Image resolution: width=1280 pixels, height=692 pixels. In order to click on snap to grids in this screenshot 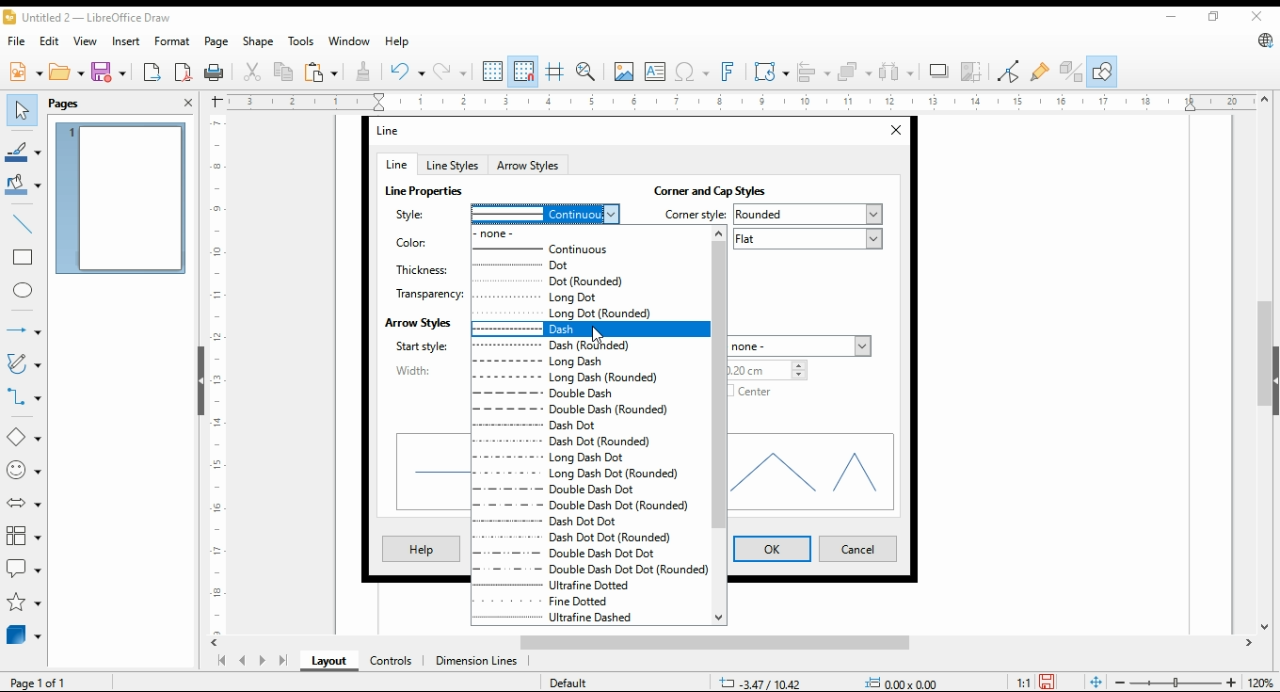, I will do `click(524, 72)`.